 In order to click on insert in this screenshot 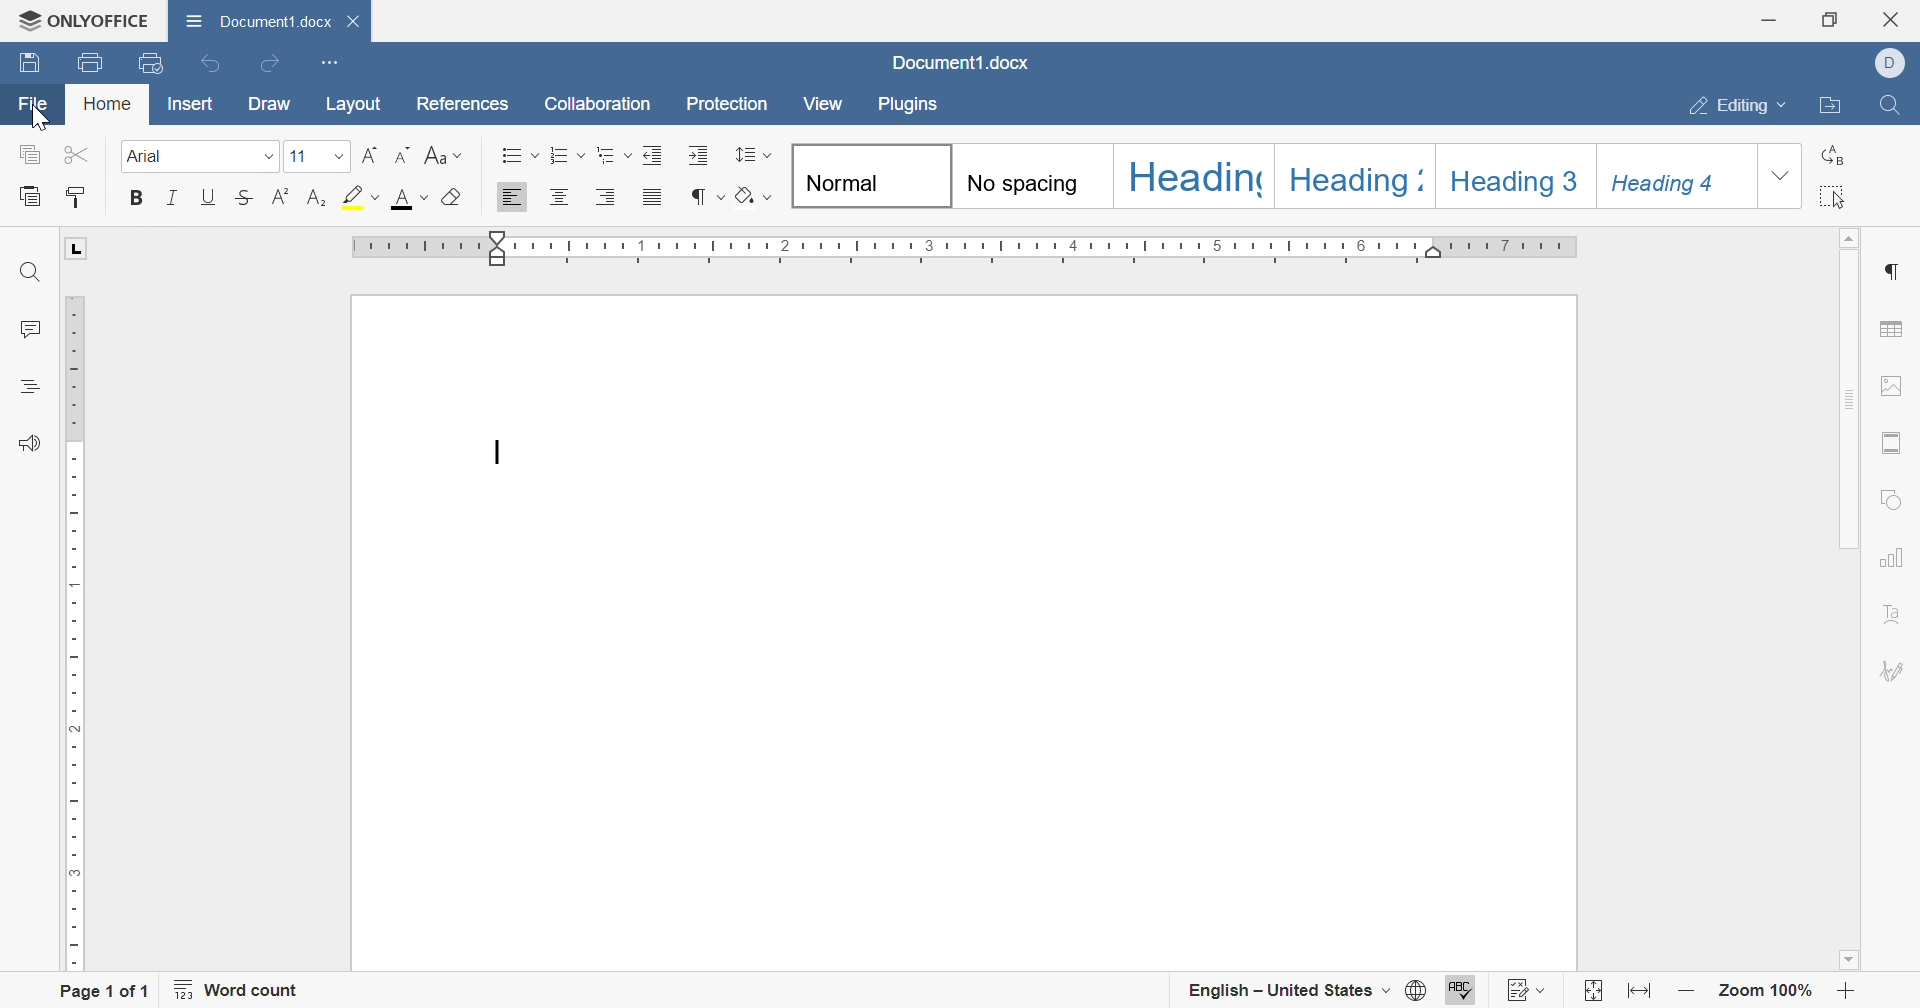, I will do `click(198, 106)`.